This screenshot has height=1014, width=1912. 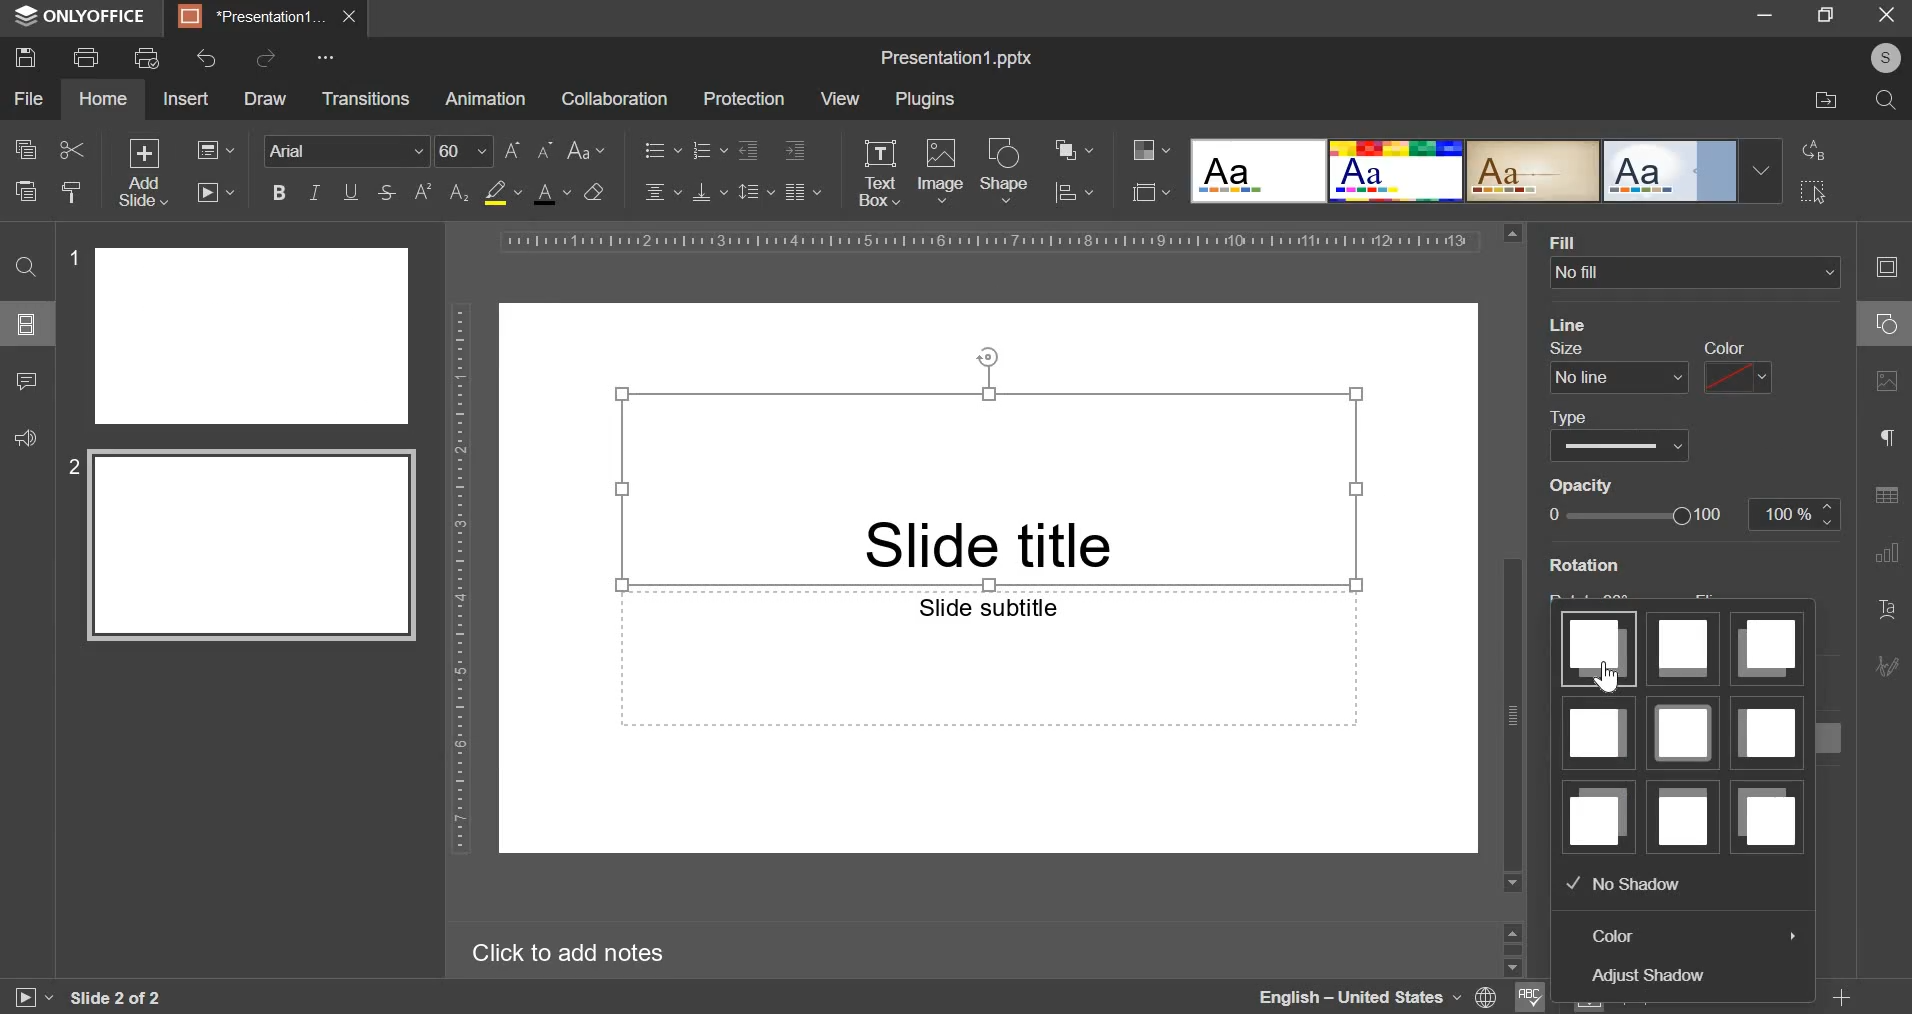 What do you see at coordinates (102, 99) in the screenshot?
I see `home` at bounding box center [102, 99].